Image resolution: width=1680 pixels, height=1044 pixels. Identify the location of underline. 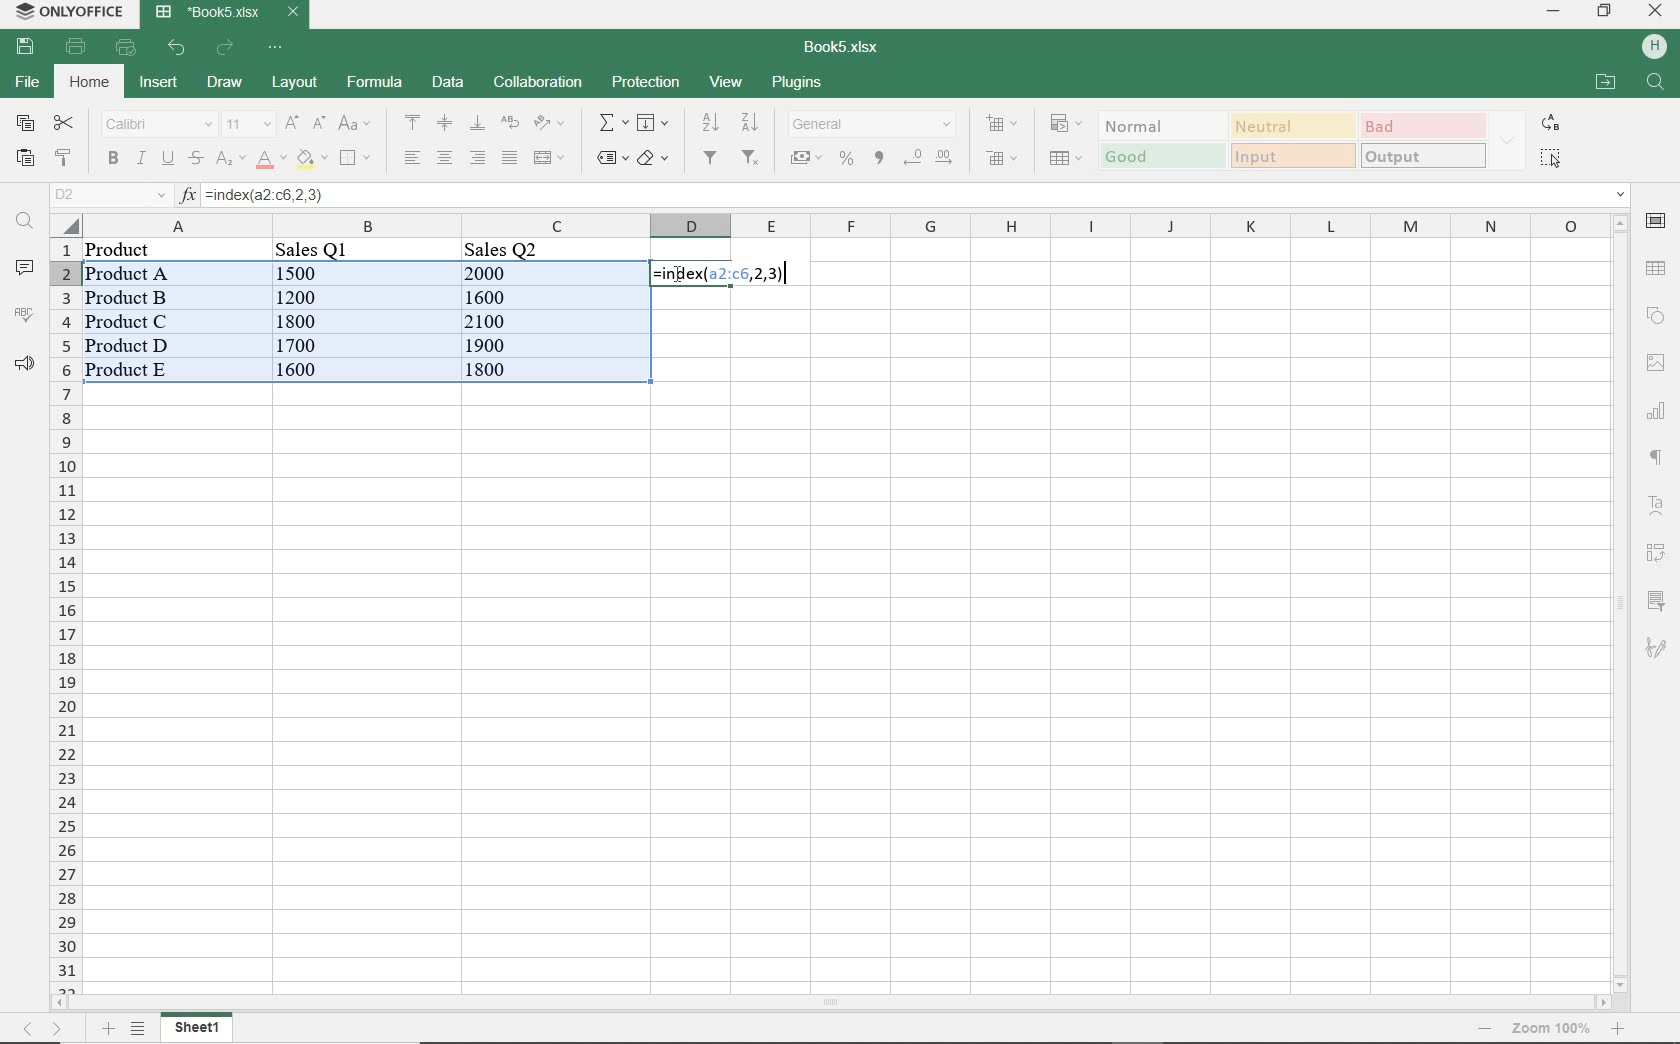
(167, 157).